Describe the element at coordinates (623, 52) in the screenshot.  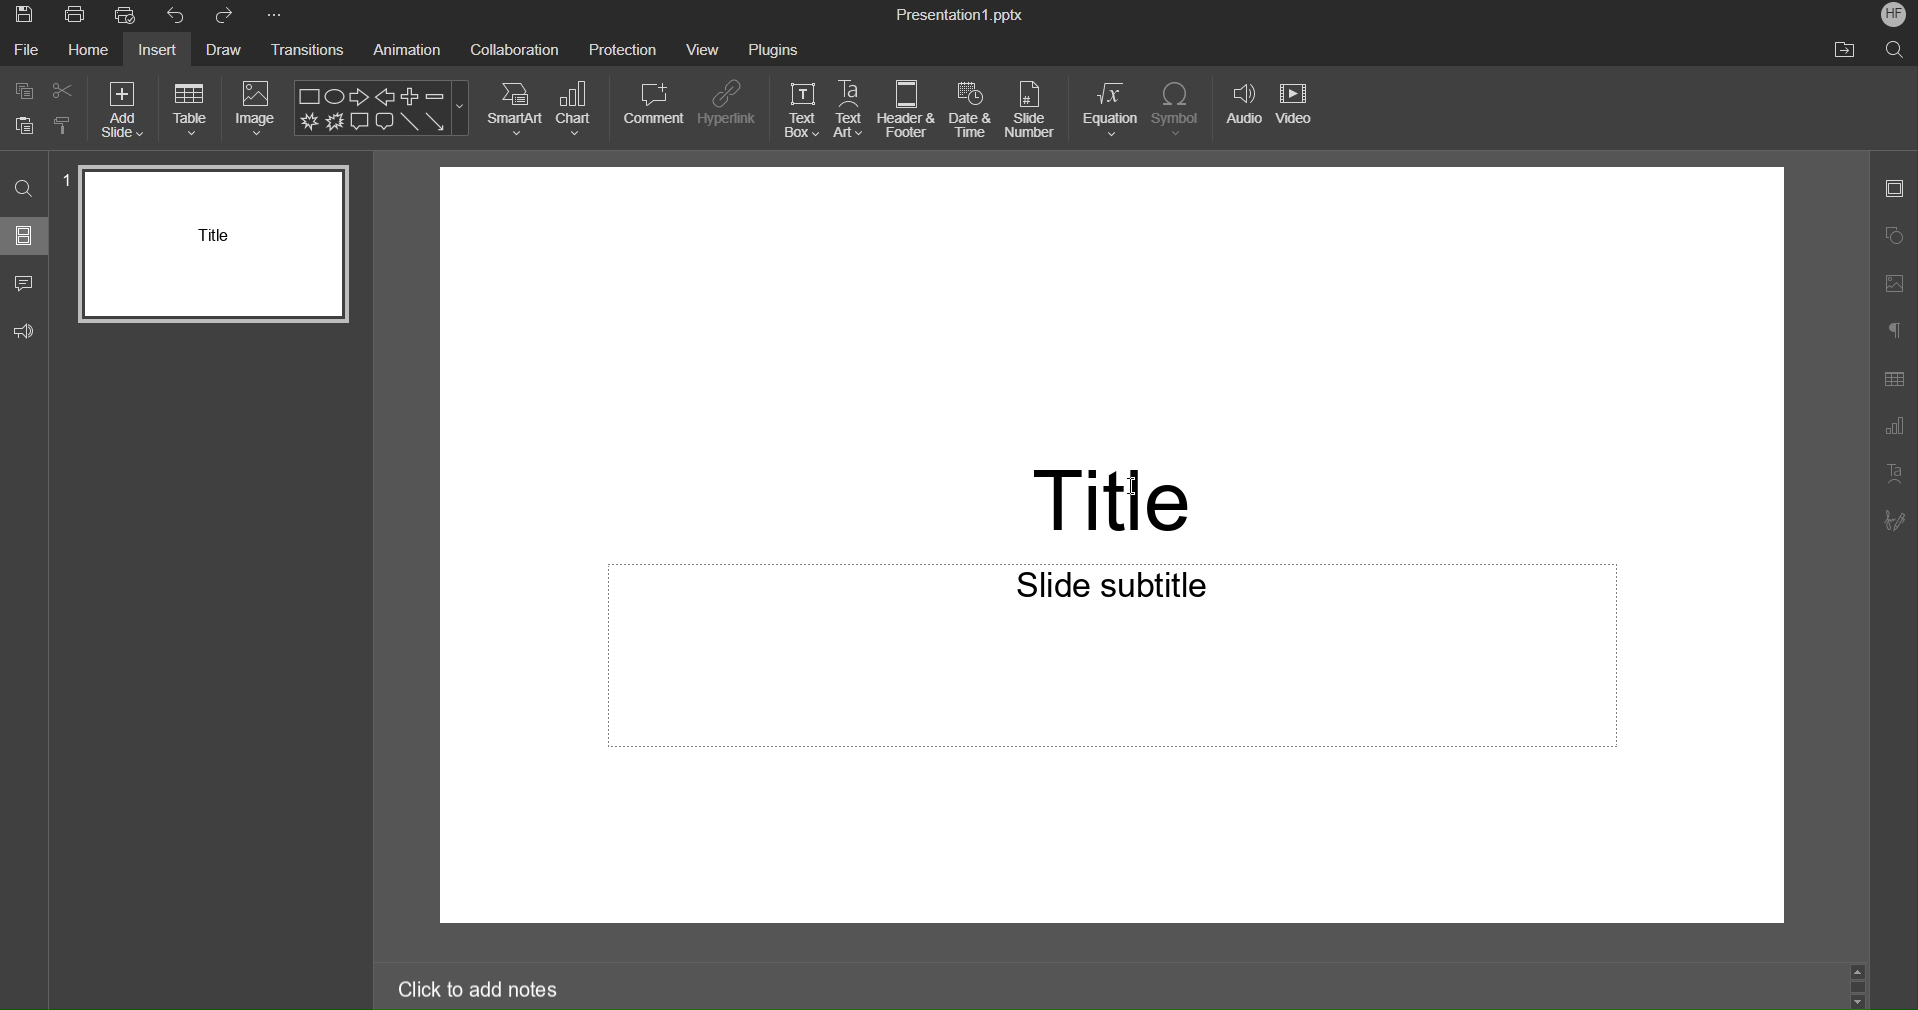
I see `Protection` at that location.